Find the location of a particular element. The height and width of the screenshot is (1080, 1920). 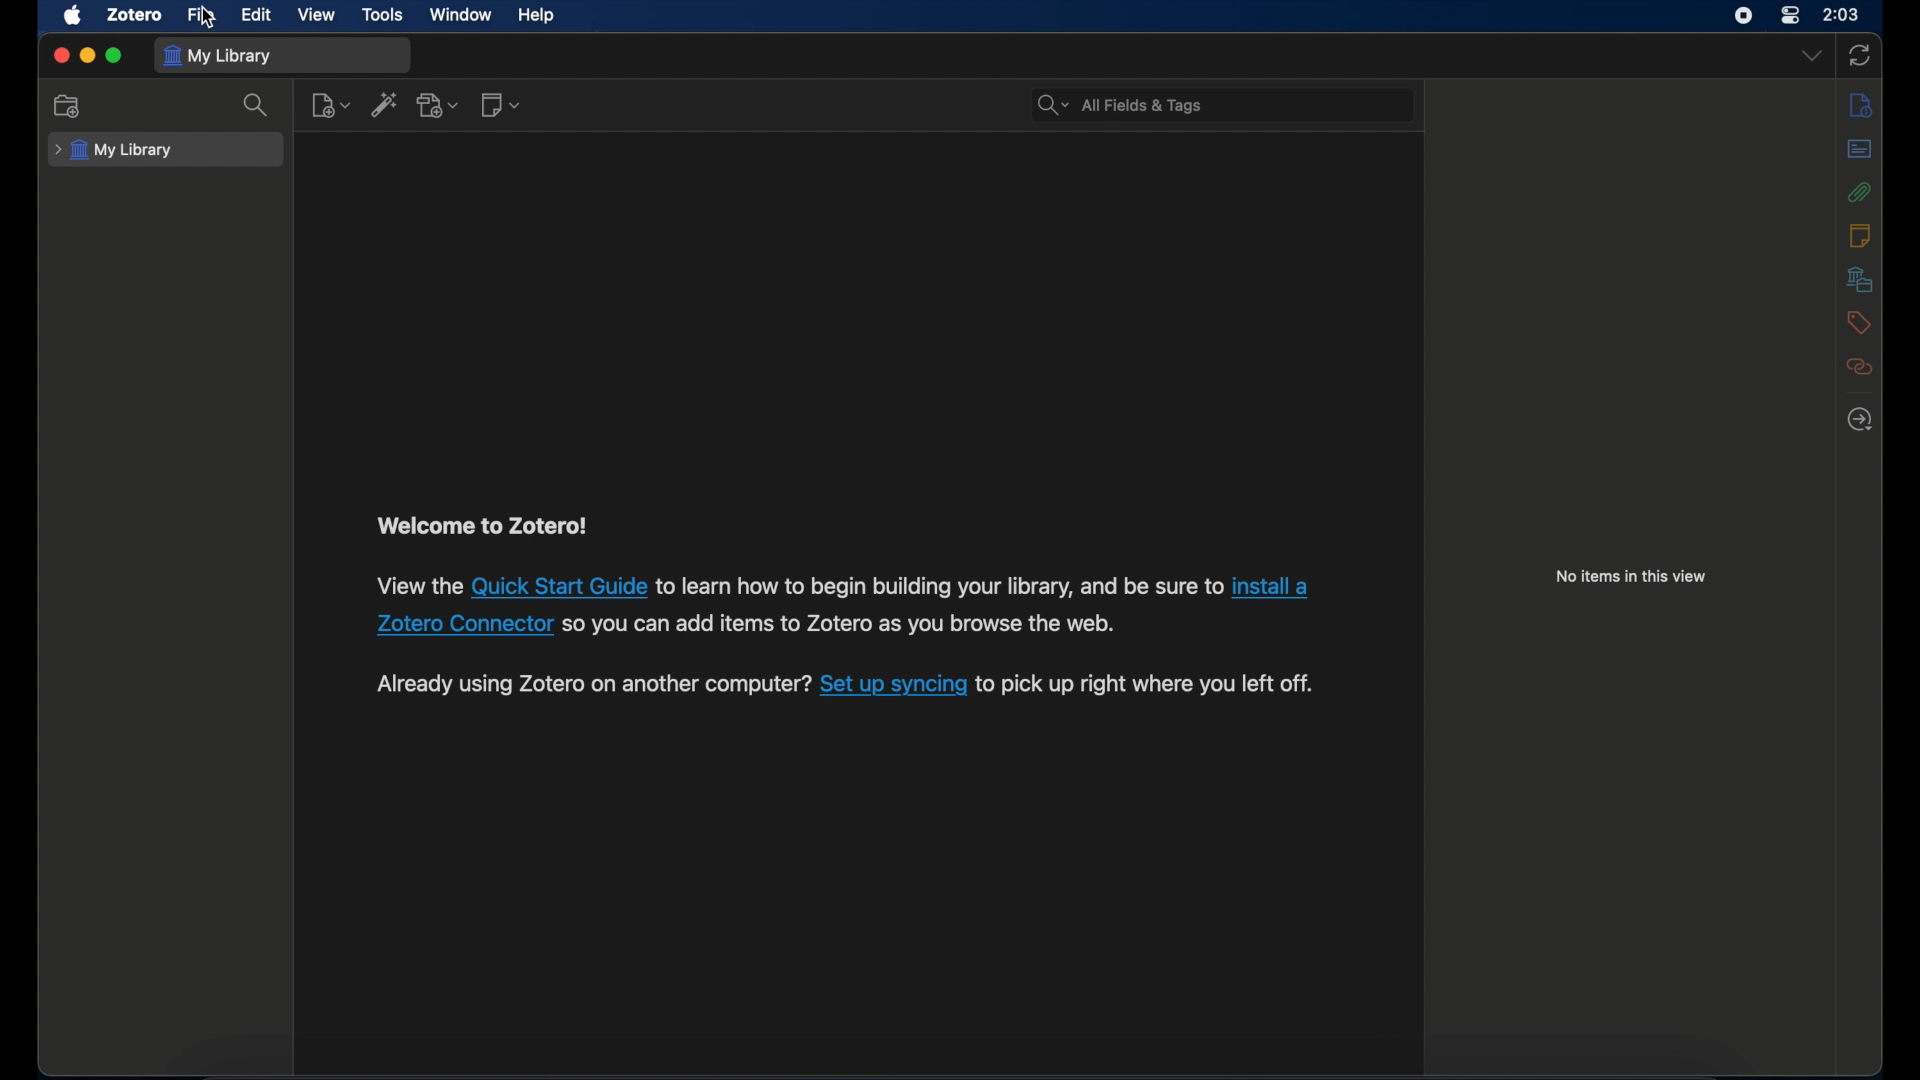

all fields & tags is located at coordinates (1118, 105).